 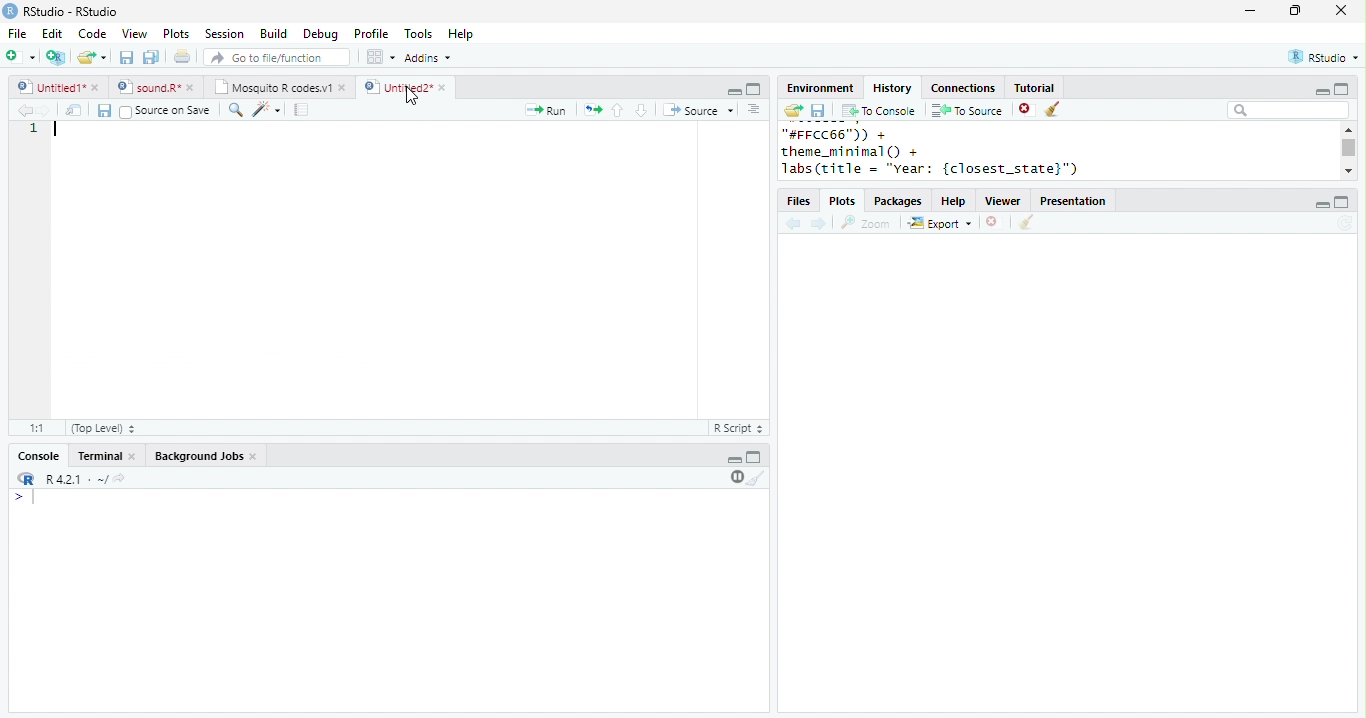 I want to click on save, so click(x=104, y=111).